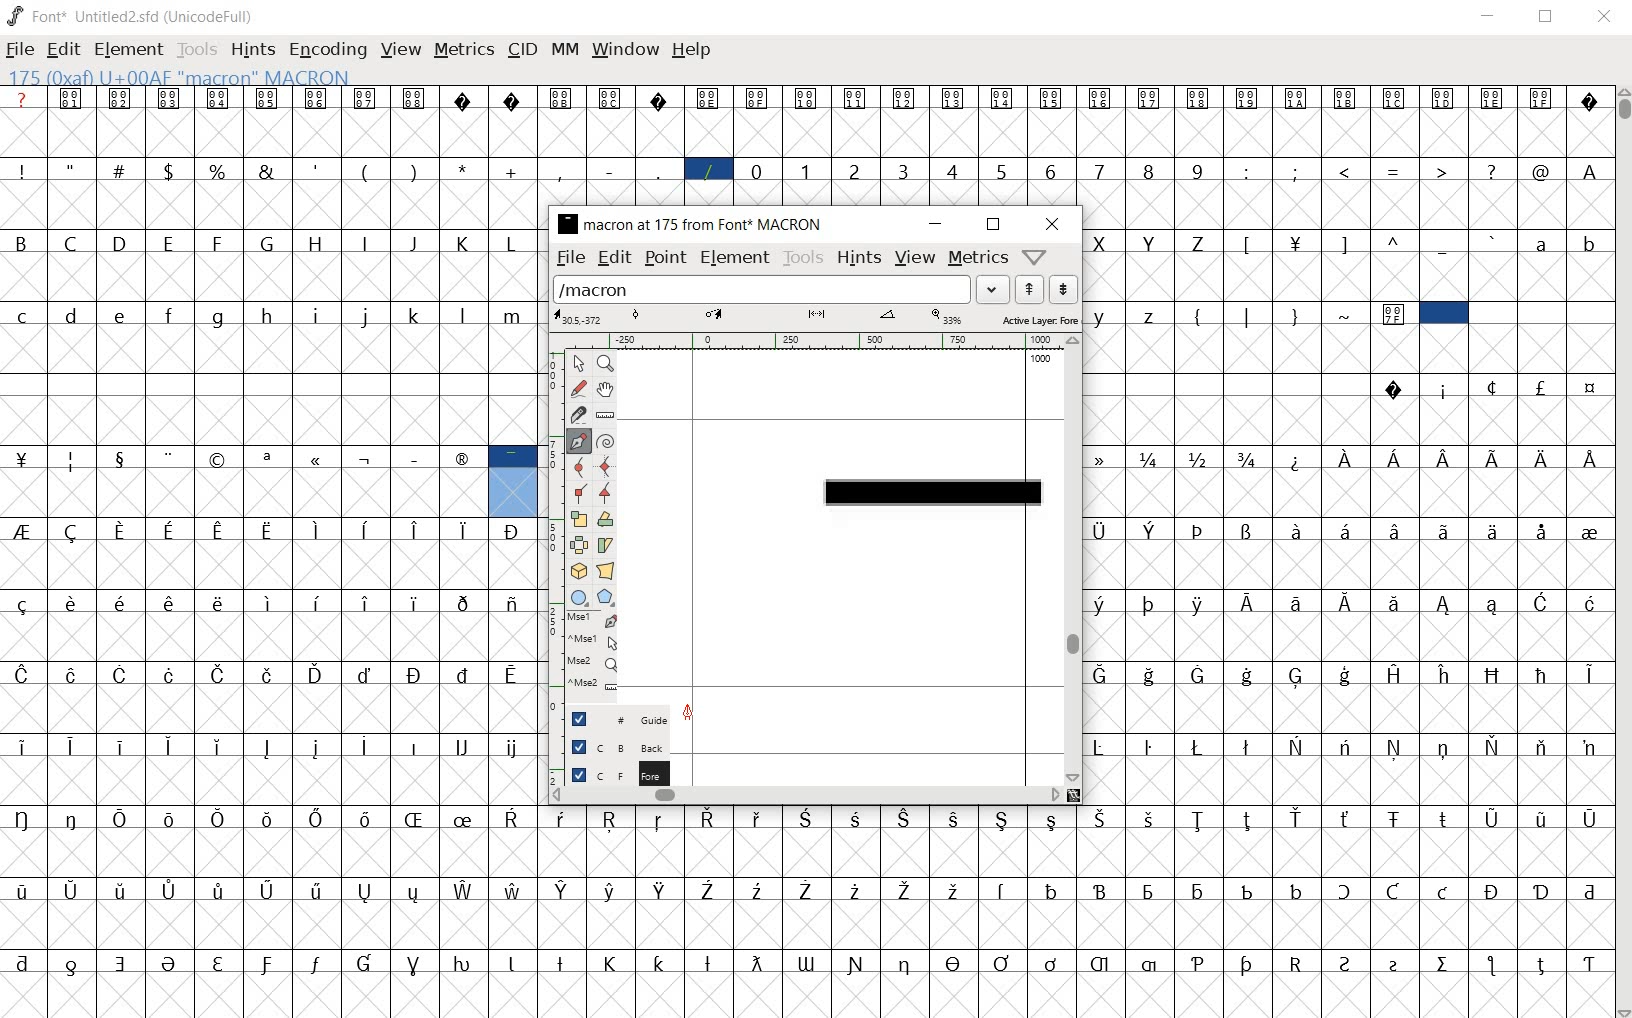  What do you see at coordinates (564, 889) in the screenshot?
I see `Symbol` at bounding box center [564, 889].